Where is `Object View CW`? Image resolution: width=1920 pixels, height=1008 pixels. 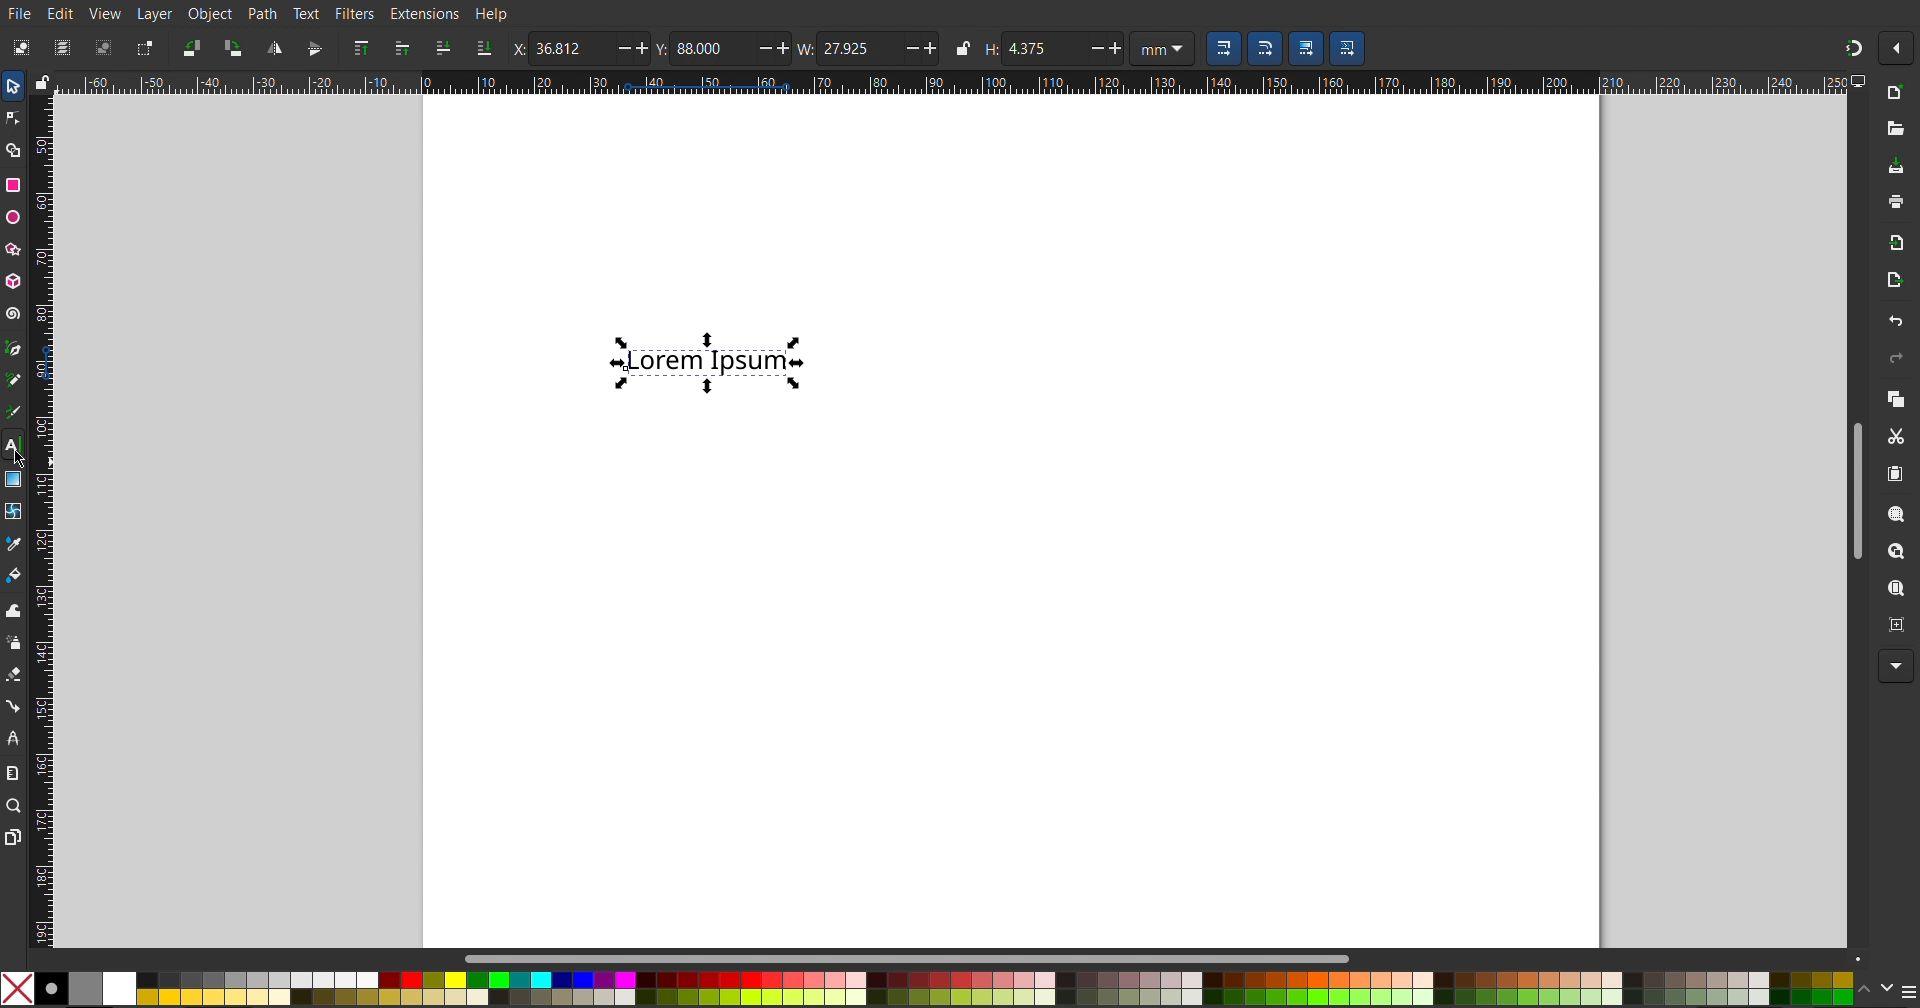 Object View CW is located at coordinates (233, 48).